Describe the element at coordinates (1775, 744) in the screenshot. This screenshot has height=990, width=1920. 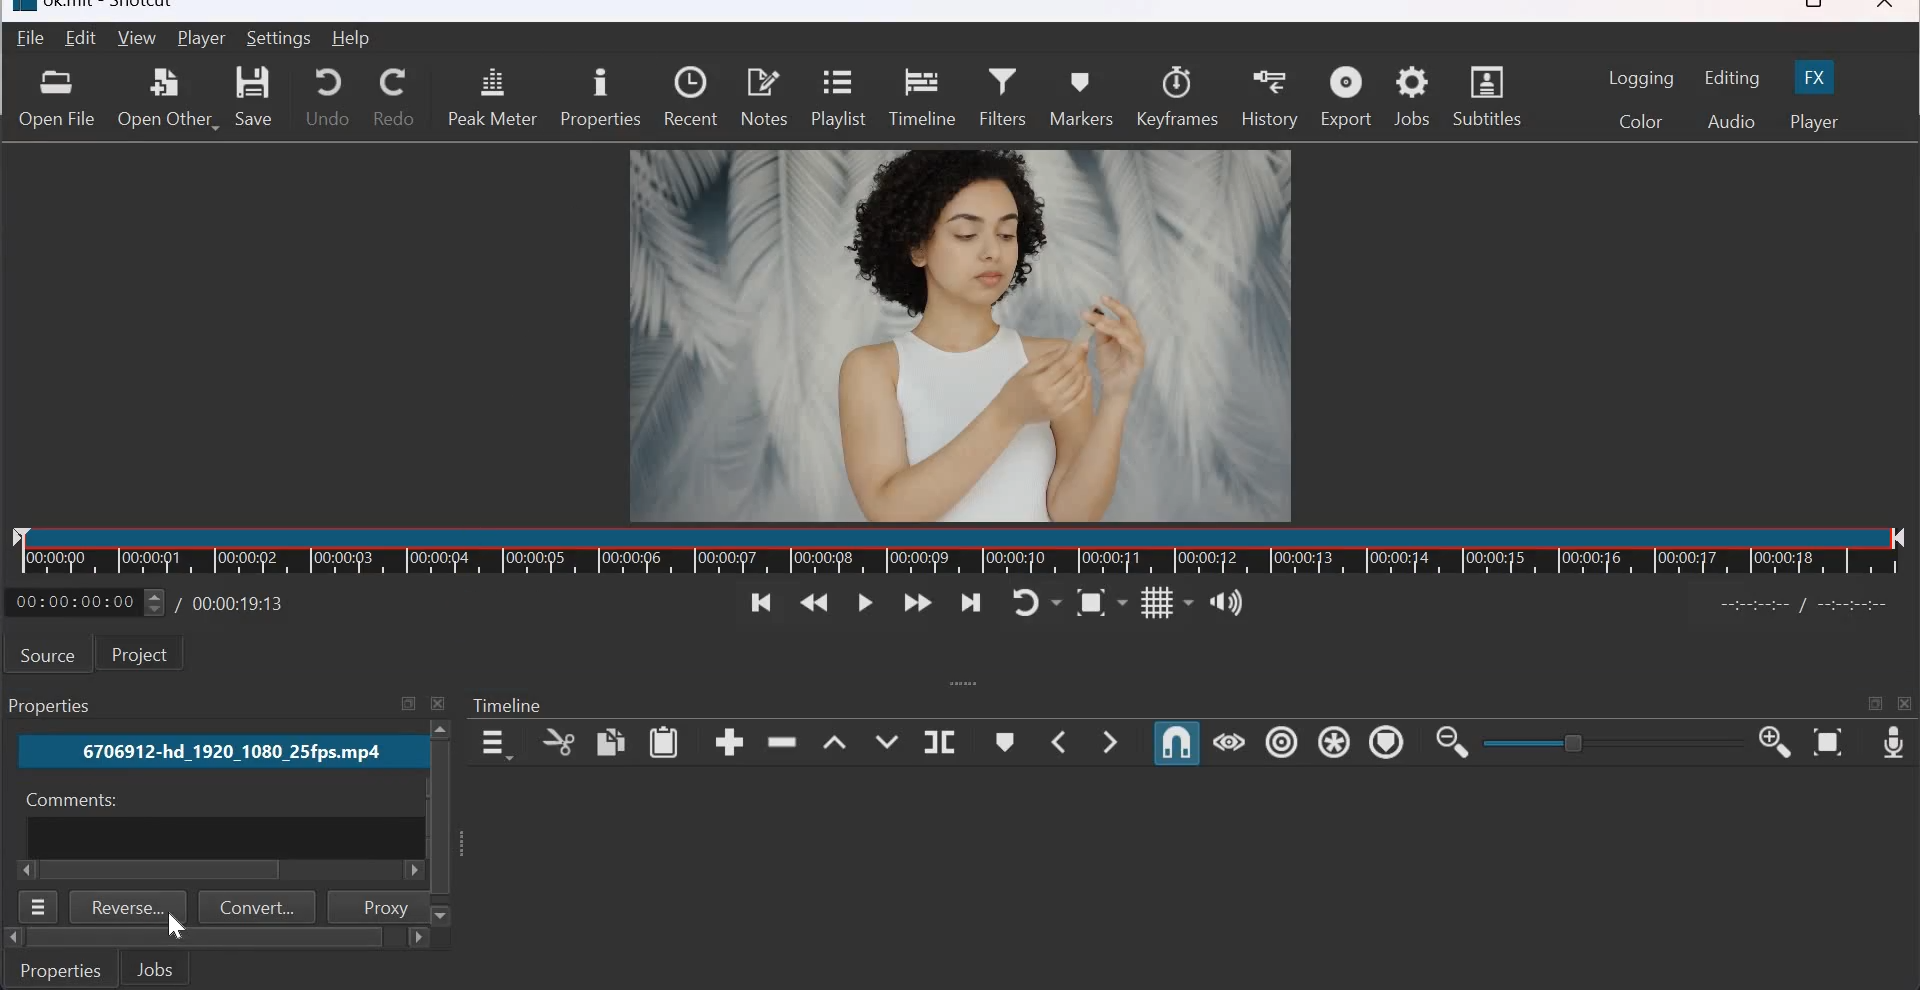
I see `Zoom Timeline in` at that location.